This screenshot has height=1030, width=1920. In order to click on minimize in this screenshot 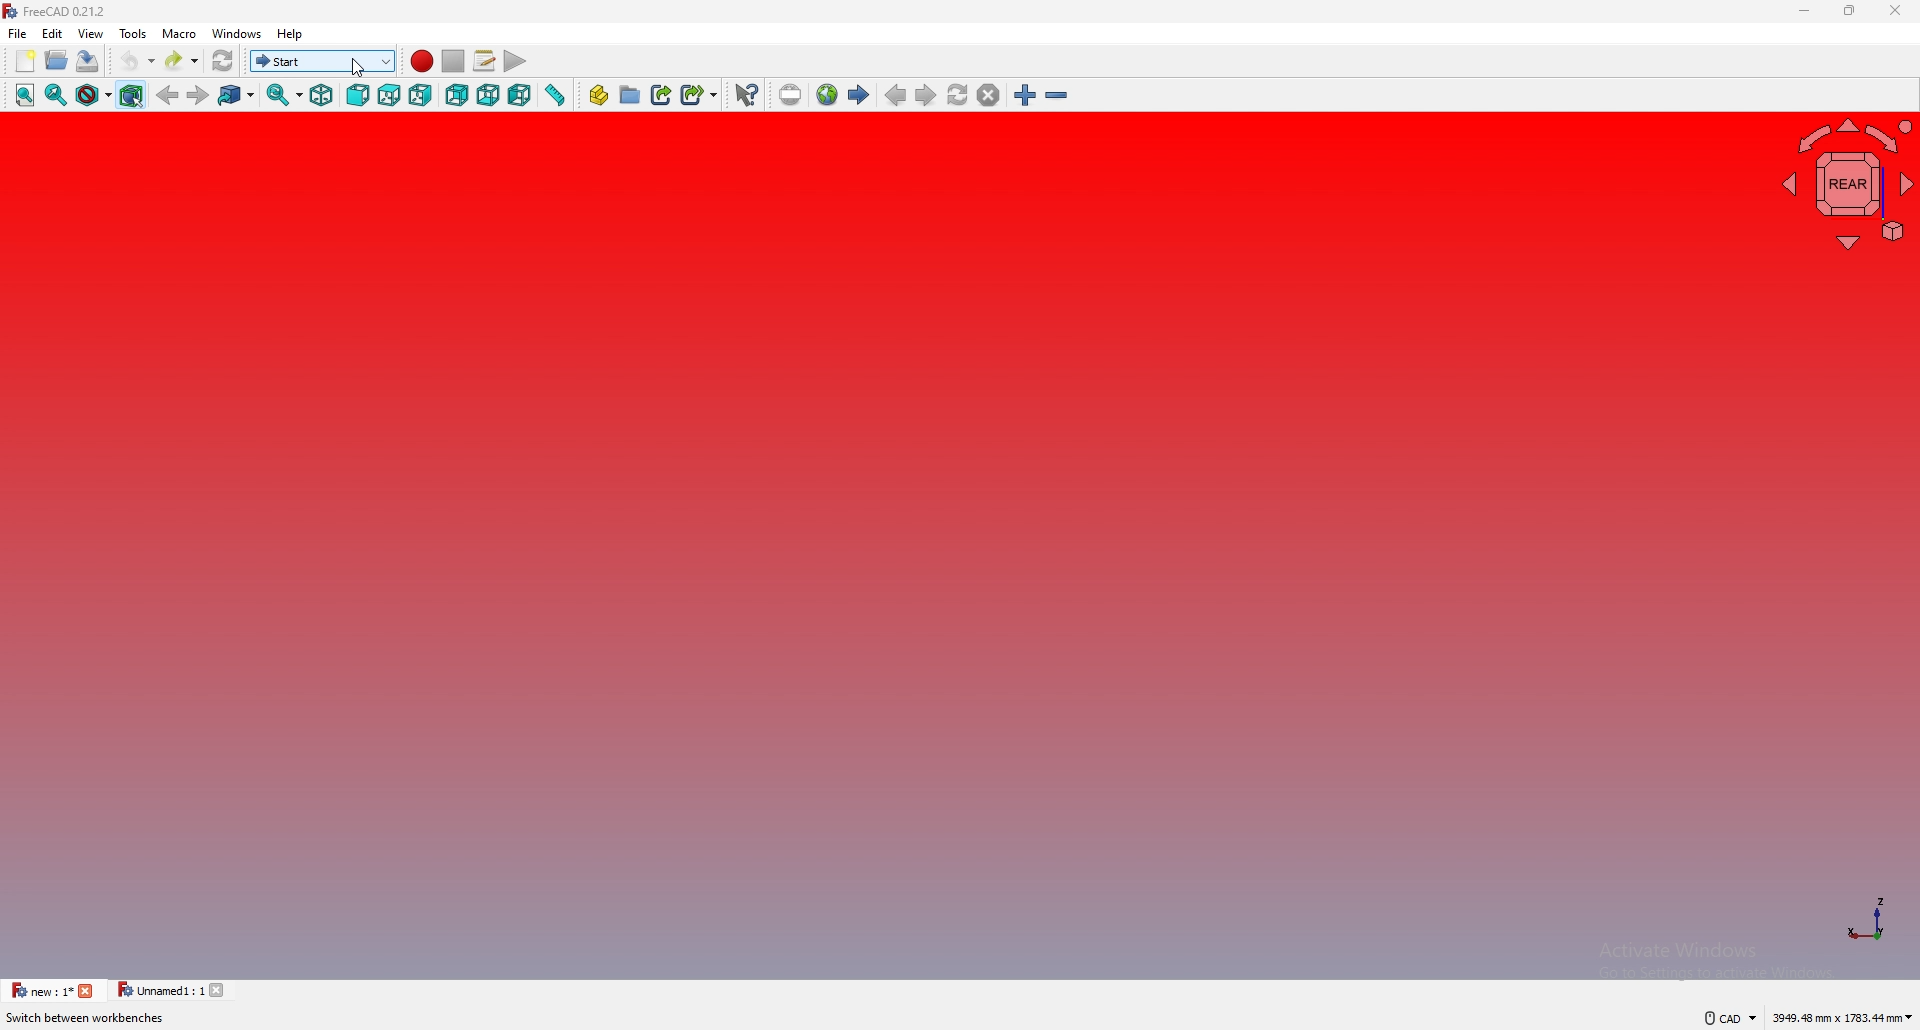, I will do `click(1804, 11)`.